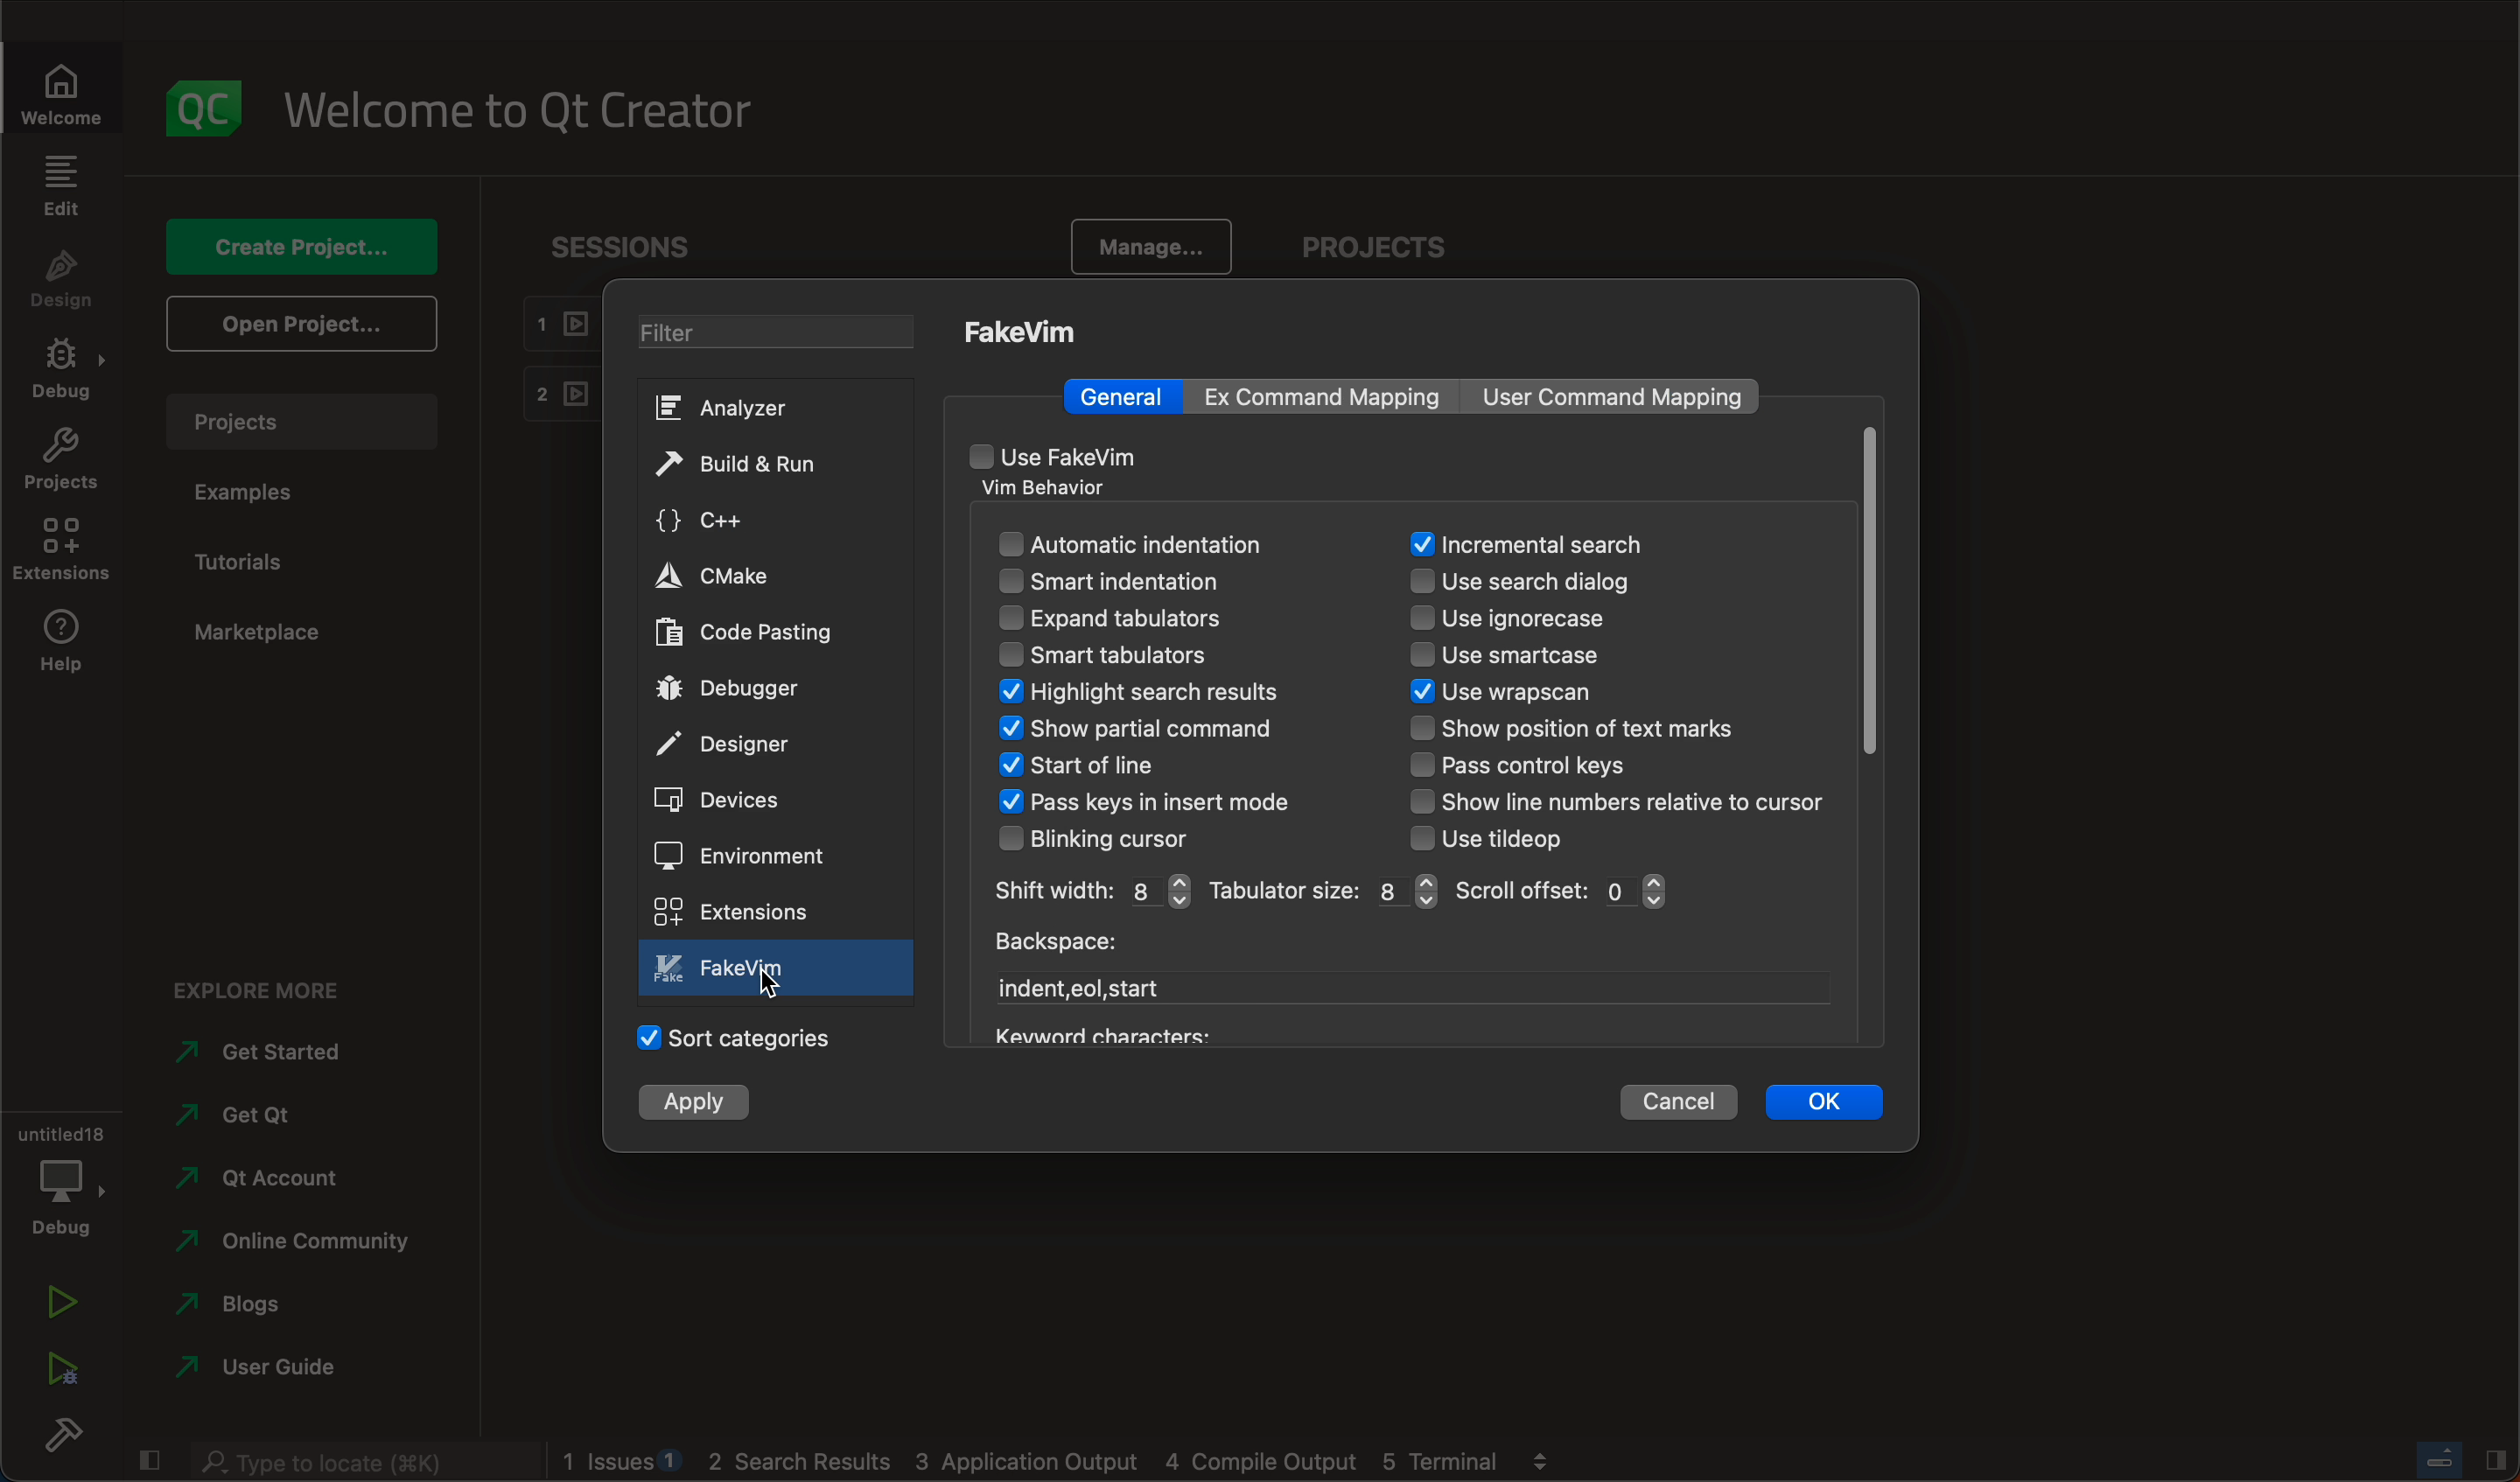 Image resolution: width=2520 pixels, height=1482 pixels. What do you see at coordinates (1026, 331) in the screenshot?
I see `fakeVim` at bounding box center [1026, 331].